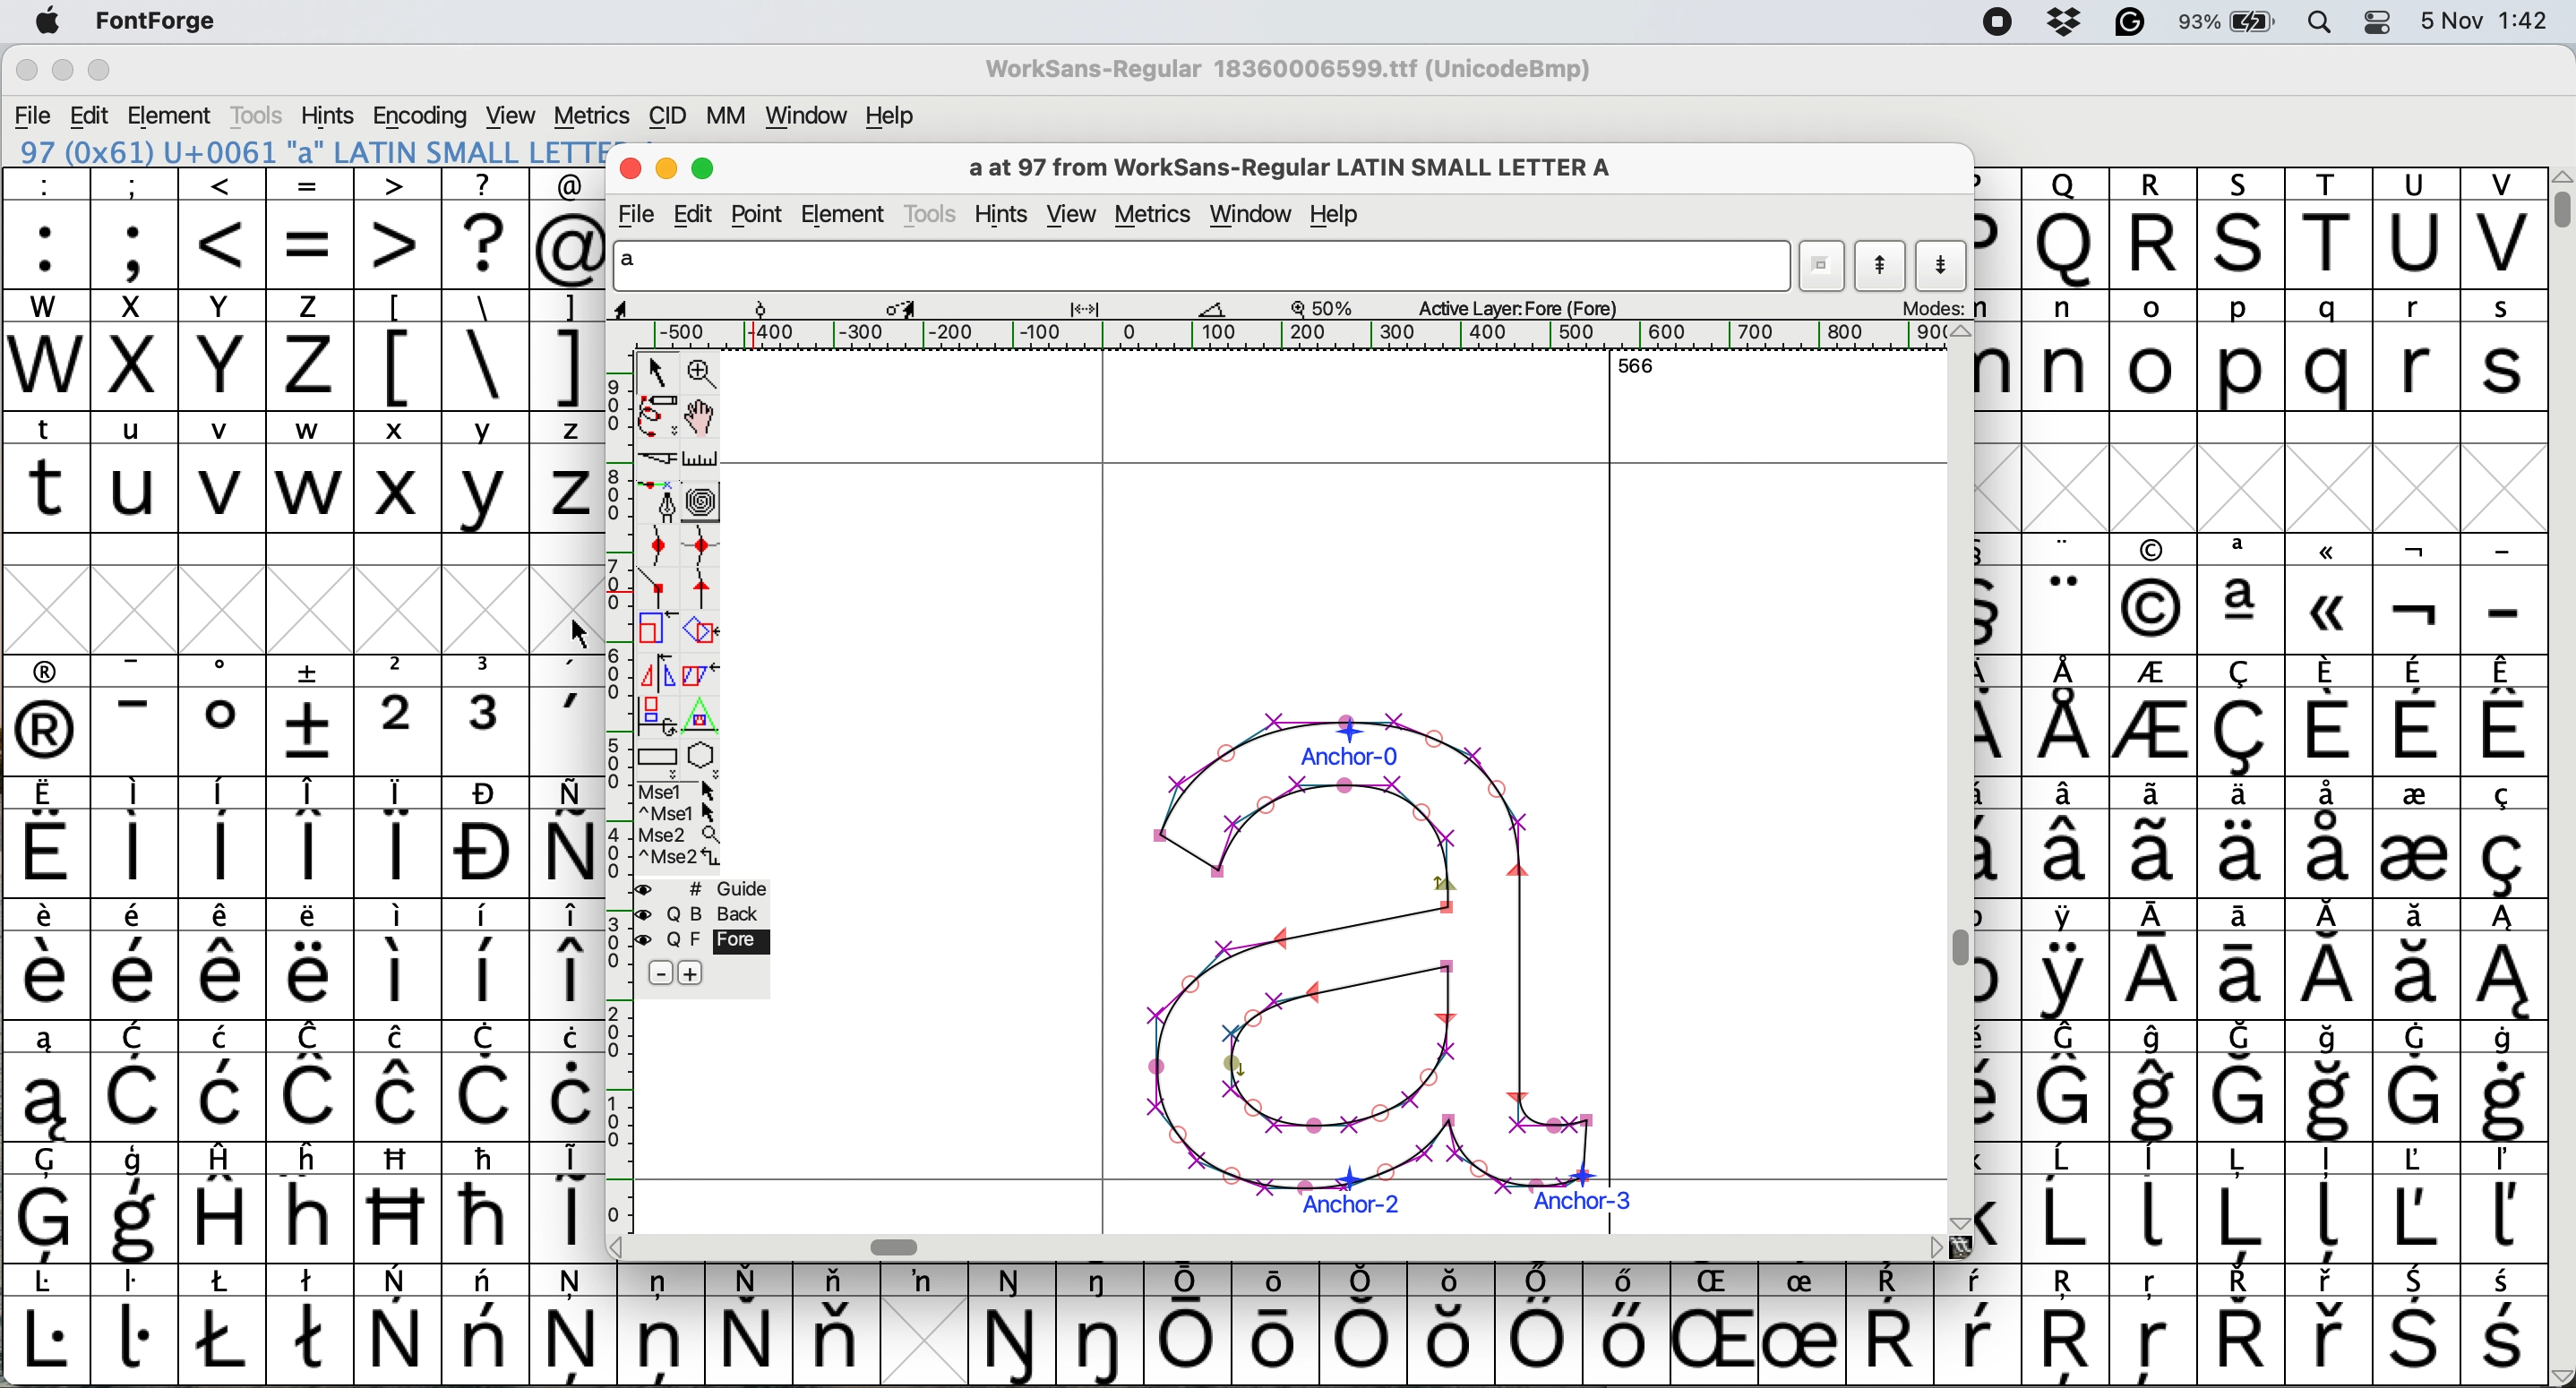 The height and width of the screenshot is (1388, 2576). I want to click on , so click(1453, 1324).